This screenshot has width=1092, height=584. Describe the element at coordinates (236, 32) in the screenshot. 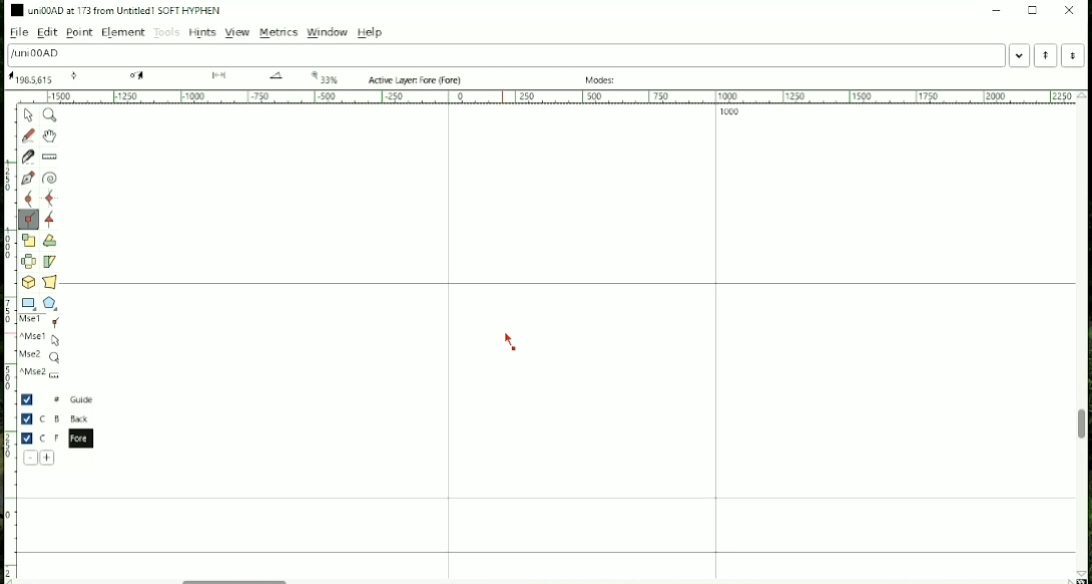

I see `View` at that location.